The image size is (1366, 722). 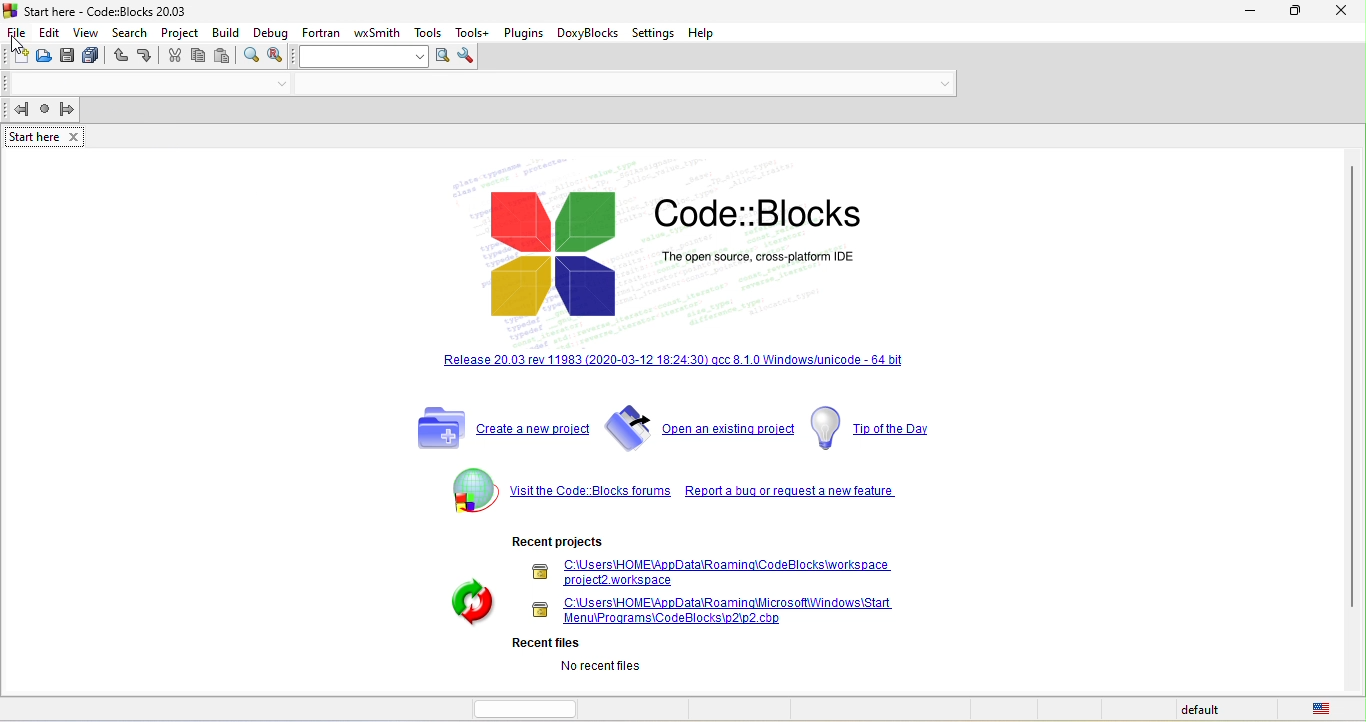 I want to click on help, so click(x=710, y=33).